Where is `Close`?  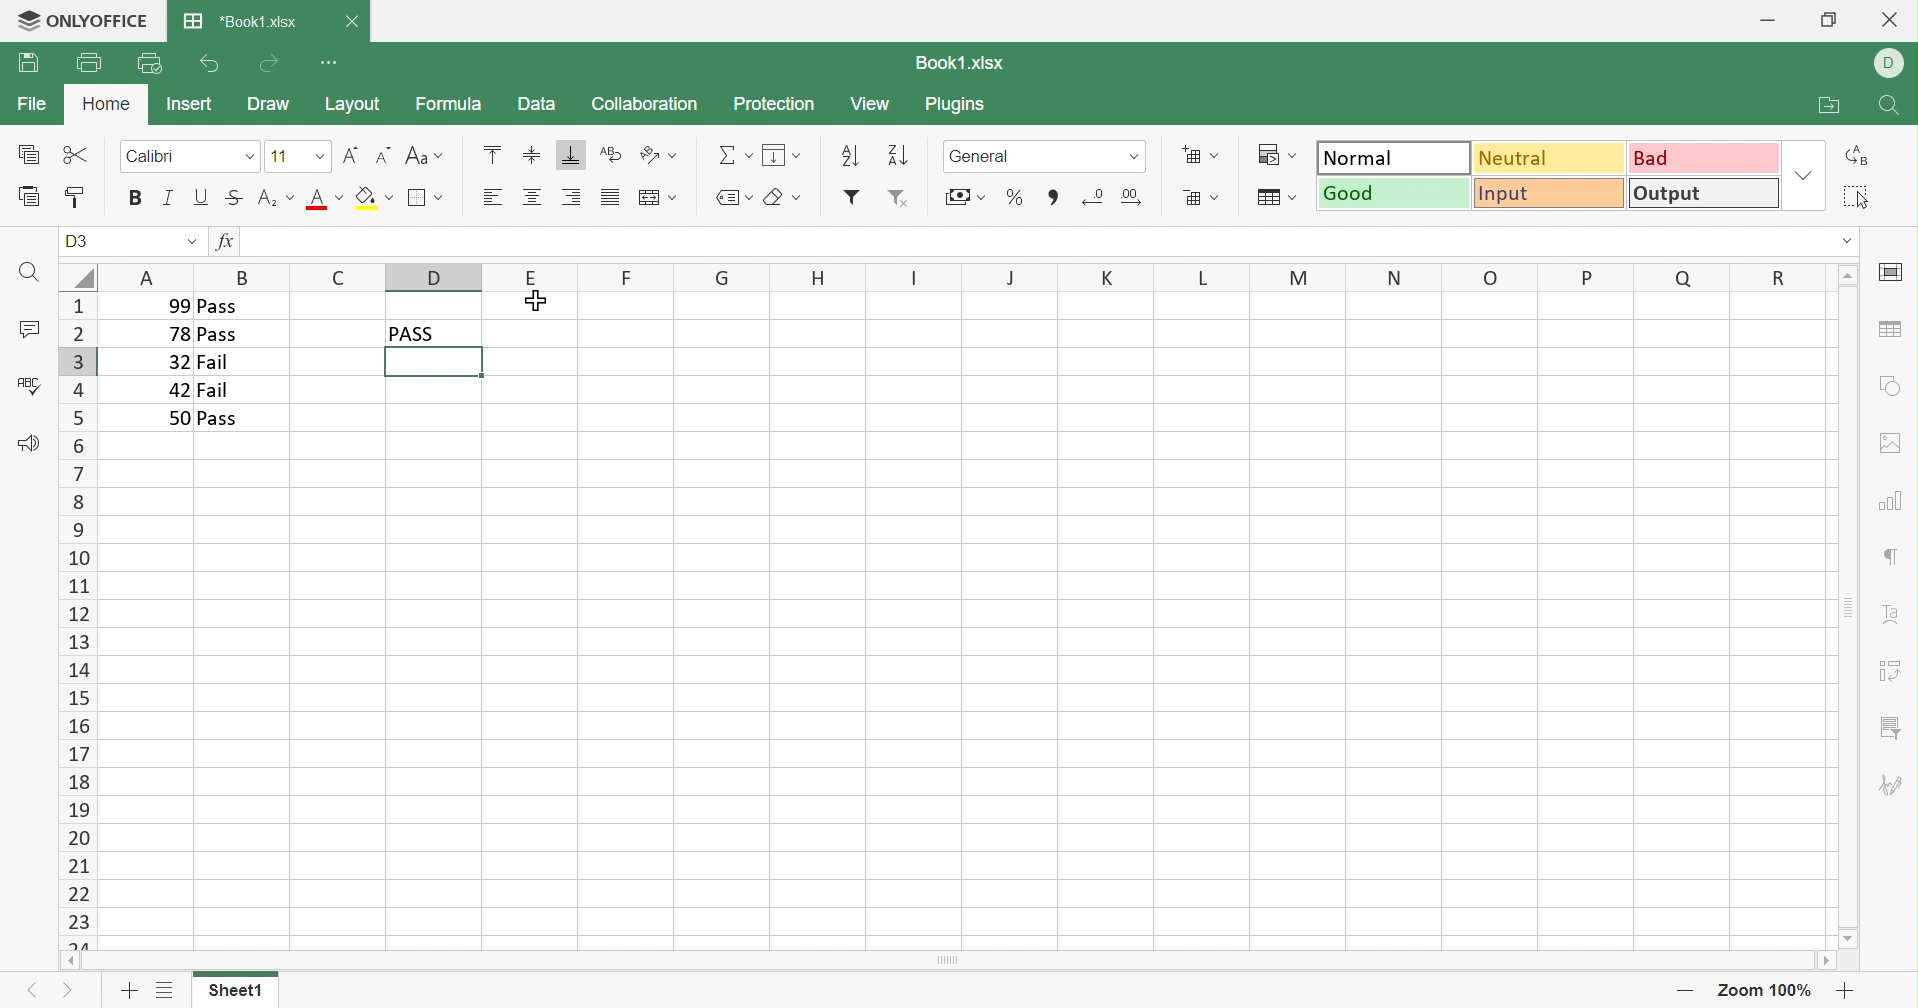 Close is located at coordinates (351, 24).